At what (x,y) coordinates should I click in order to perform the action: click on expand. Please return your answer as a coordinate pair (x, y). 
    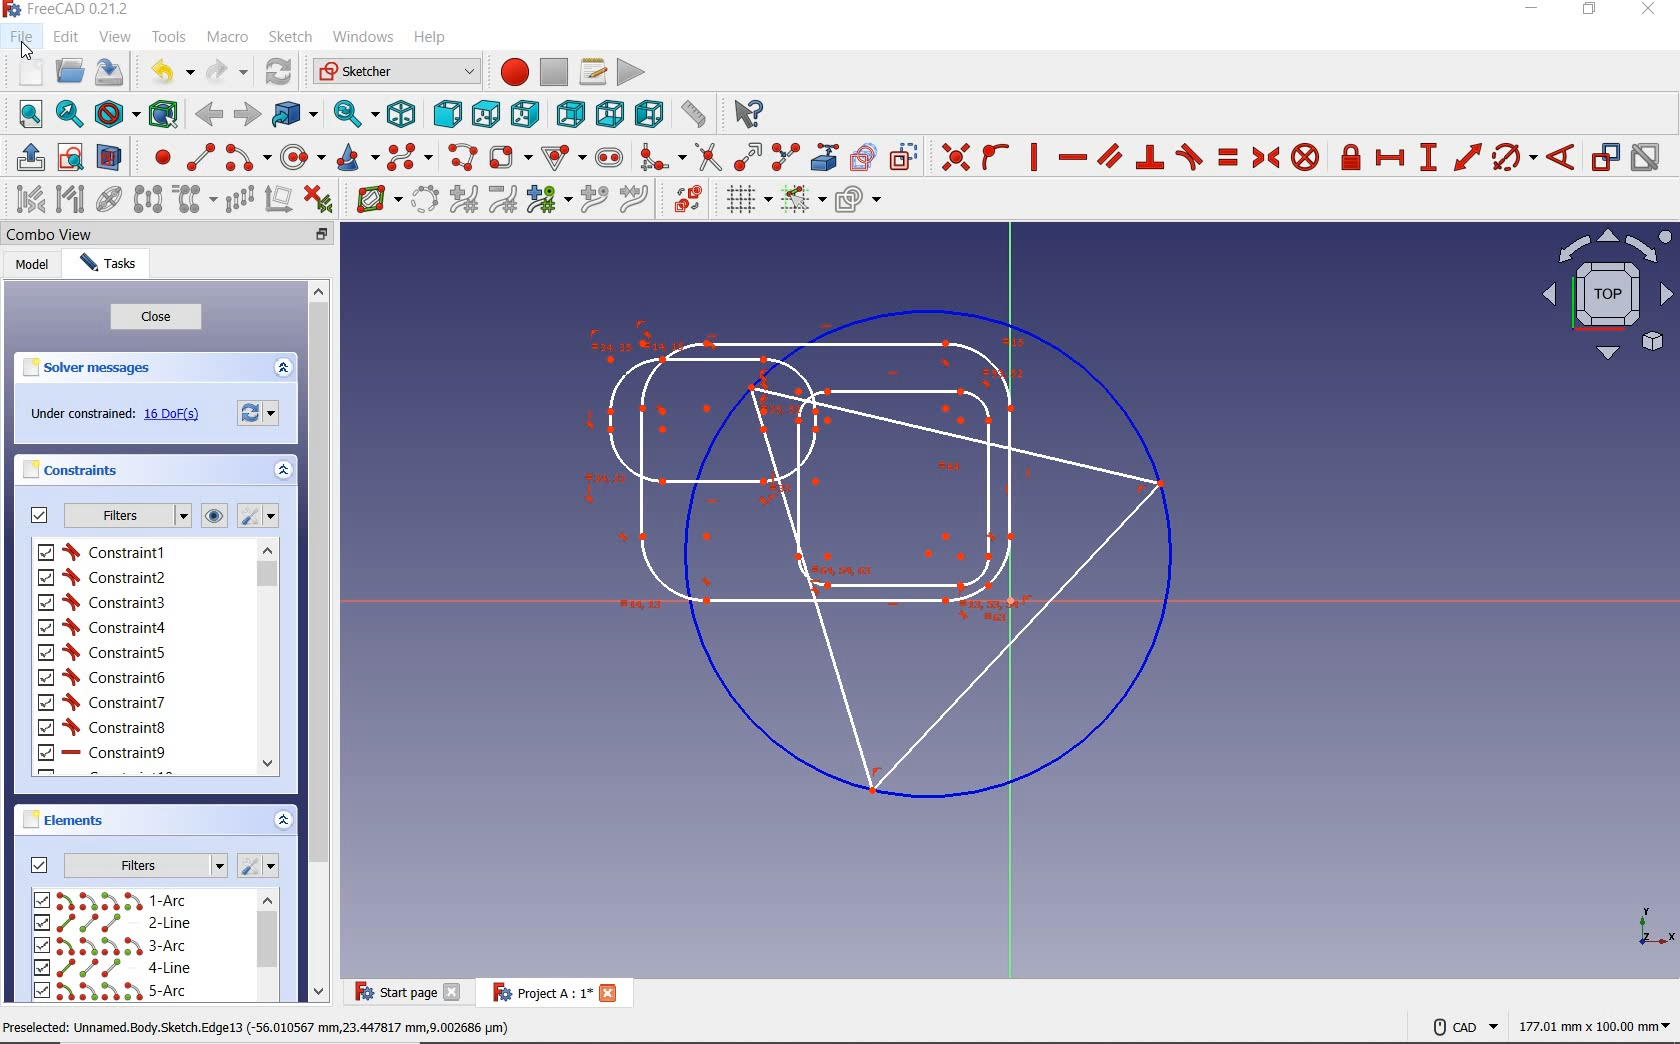
    Looking at the image, I should click on (282, 820).